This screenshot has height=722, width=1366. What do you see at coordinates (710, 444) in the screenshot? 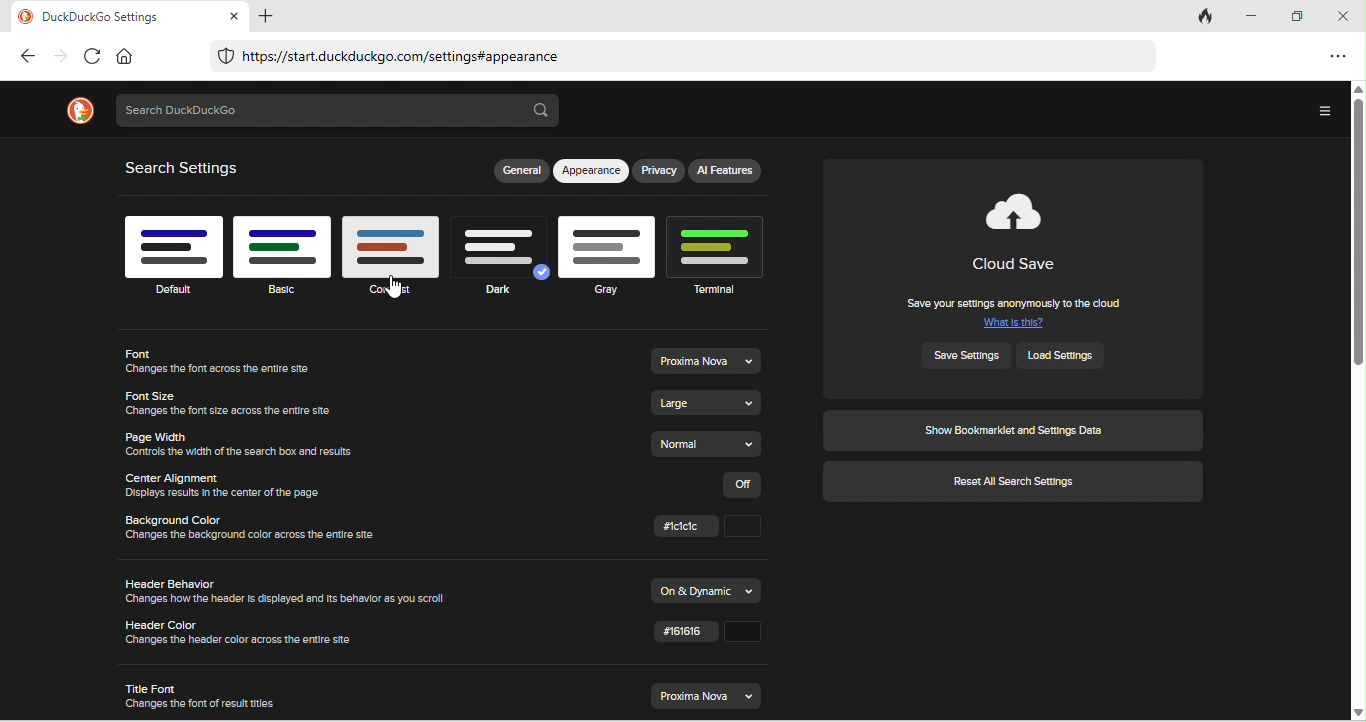
I see `normal` at bounding box center [710, 444].